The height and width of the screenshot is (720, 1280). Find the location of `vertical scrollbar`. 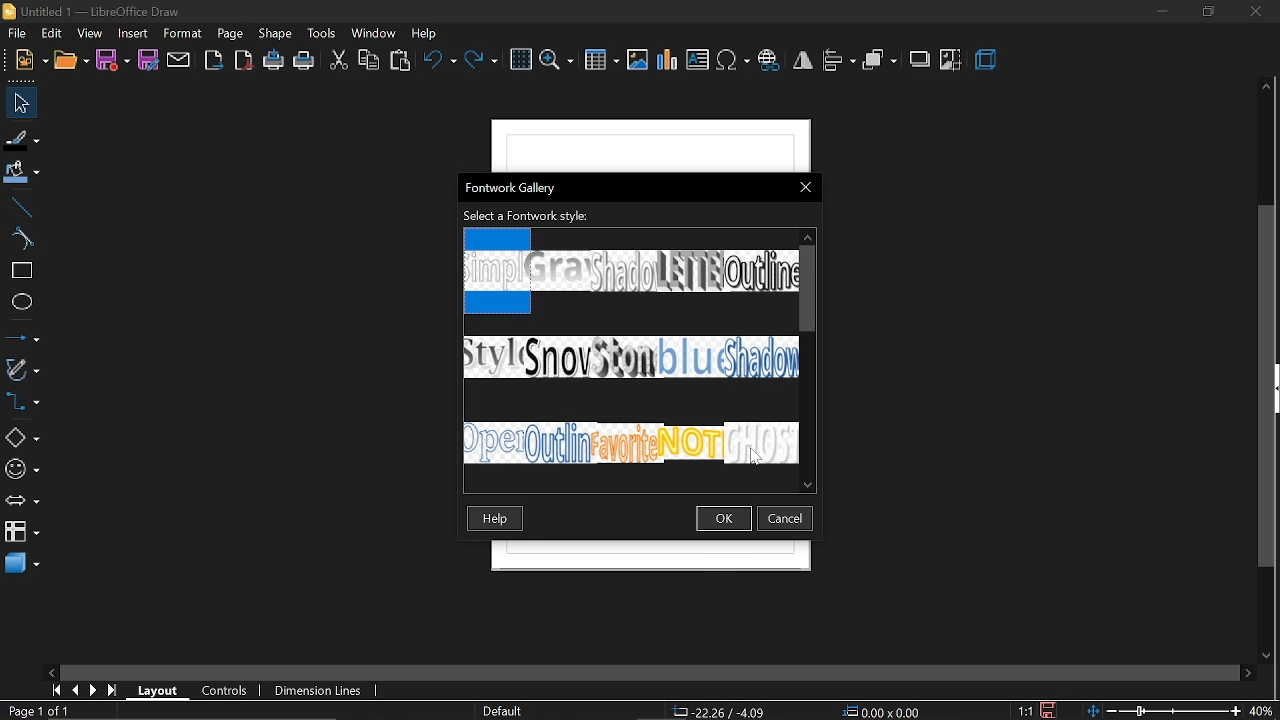

vertical scrollbar is located at coordinates (809, 287).